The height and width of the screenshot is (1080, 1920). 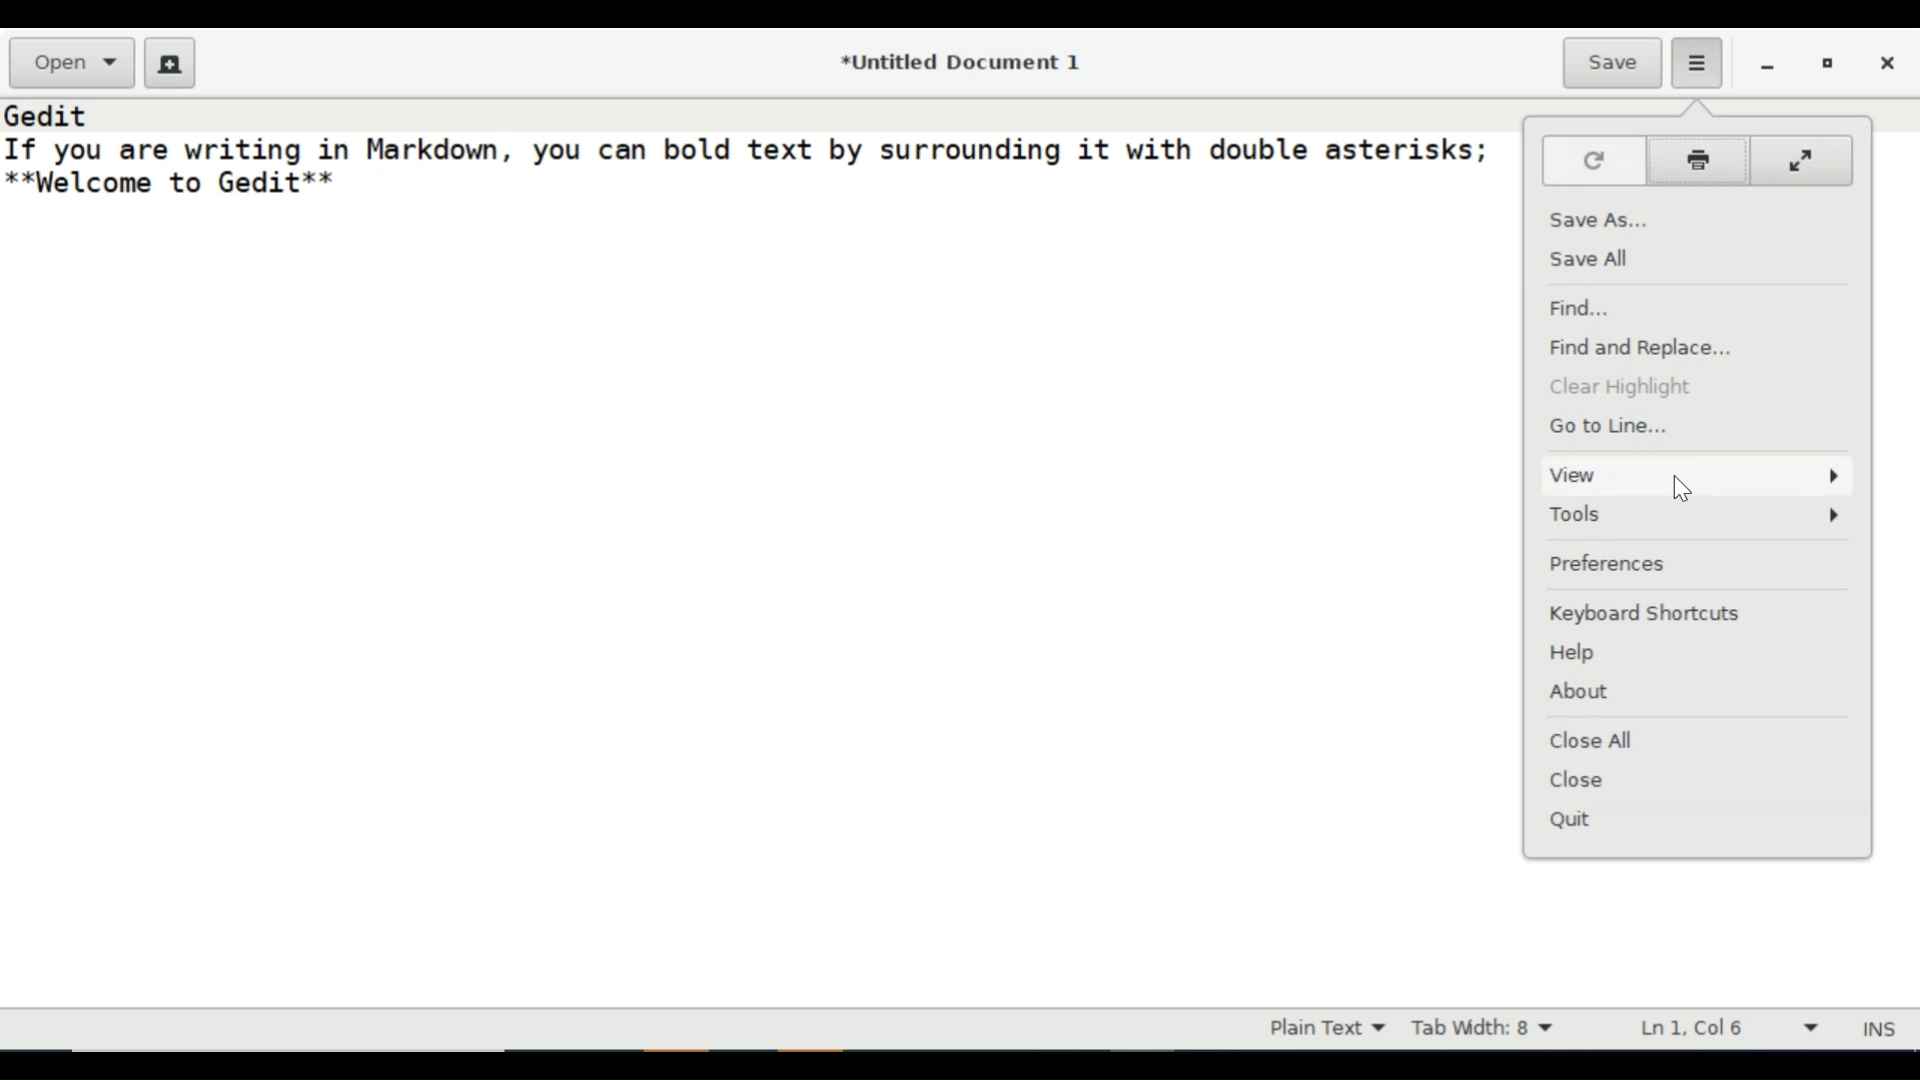 What do you see at coordinates (1588, 820) in the screenshot?
I see `Quit` at bounding box center [1588, 820].